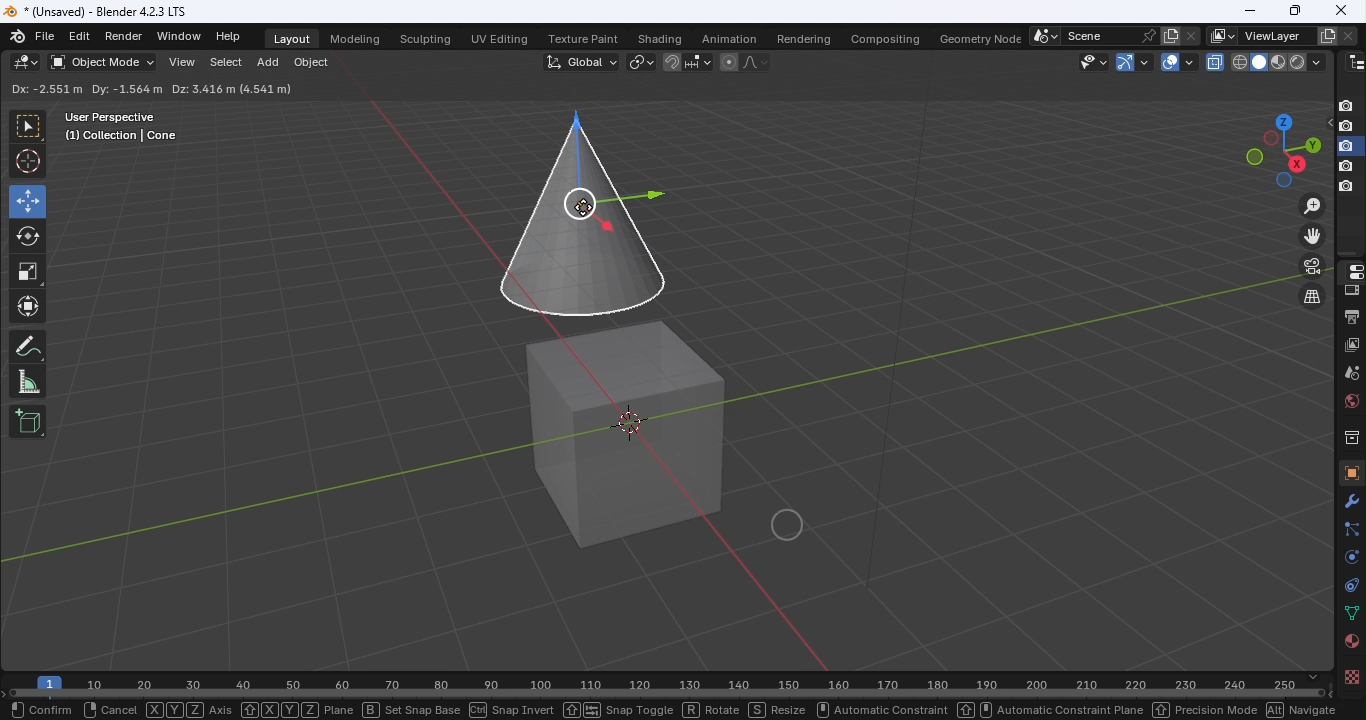  I want to click on Rotate the view, so click(1281, 120).